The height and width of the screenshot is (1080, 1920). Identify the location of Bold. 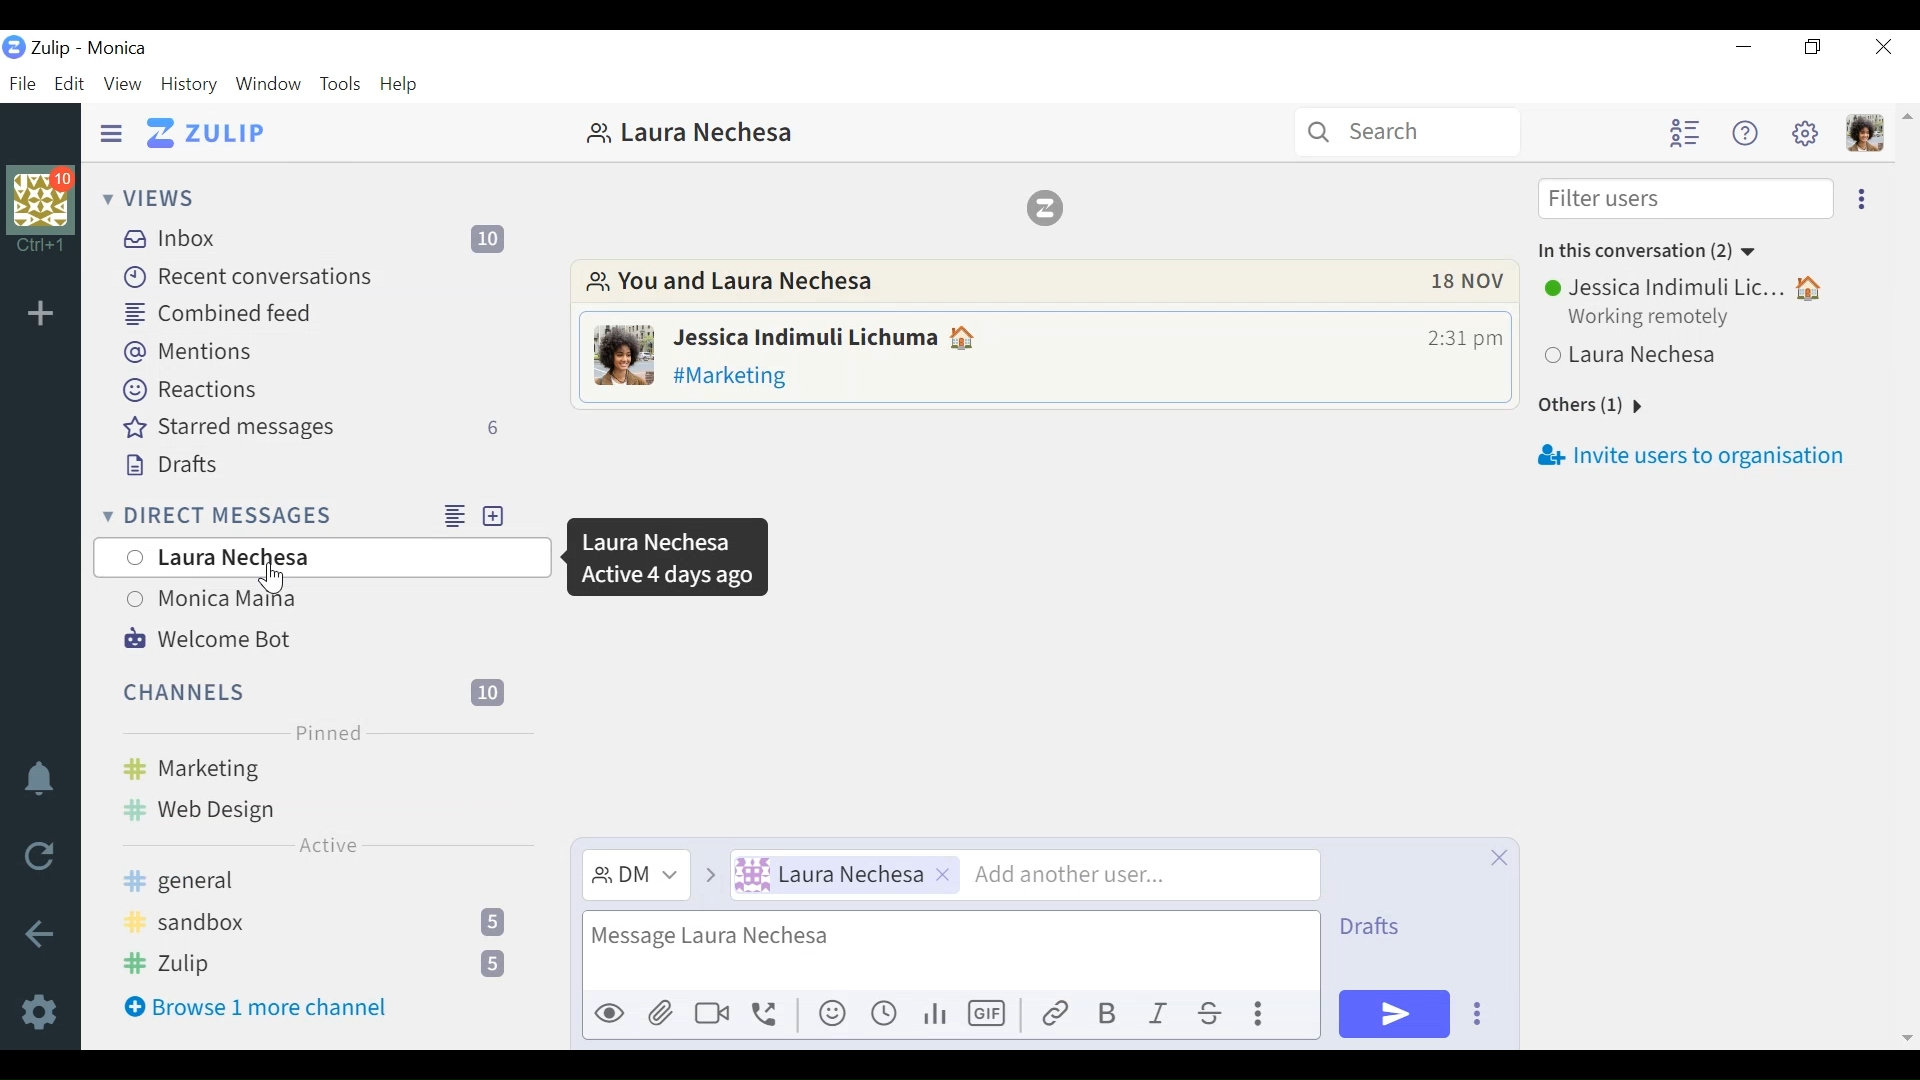
(1107, 1013).